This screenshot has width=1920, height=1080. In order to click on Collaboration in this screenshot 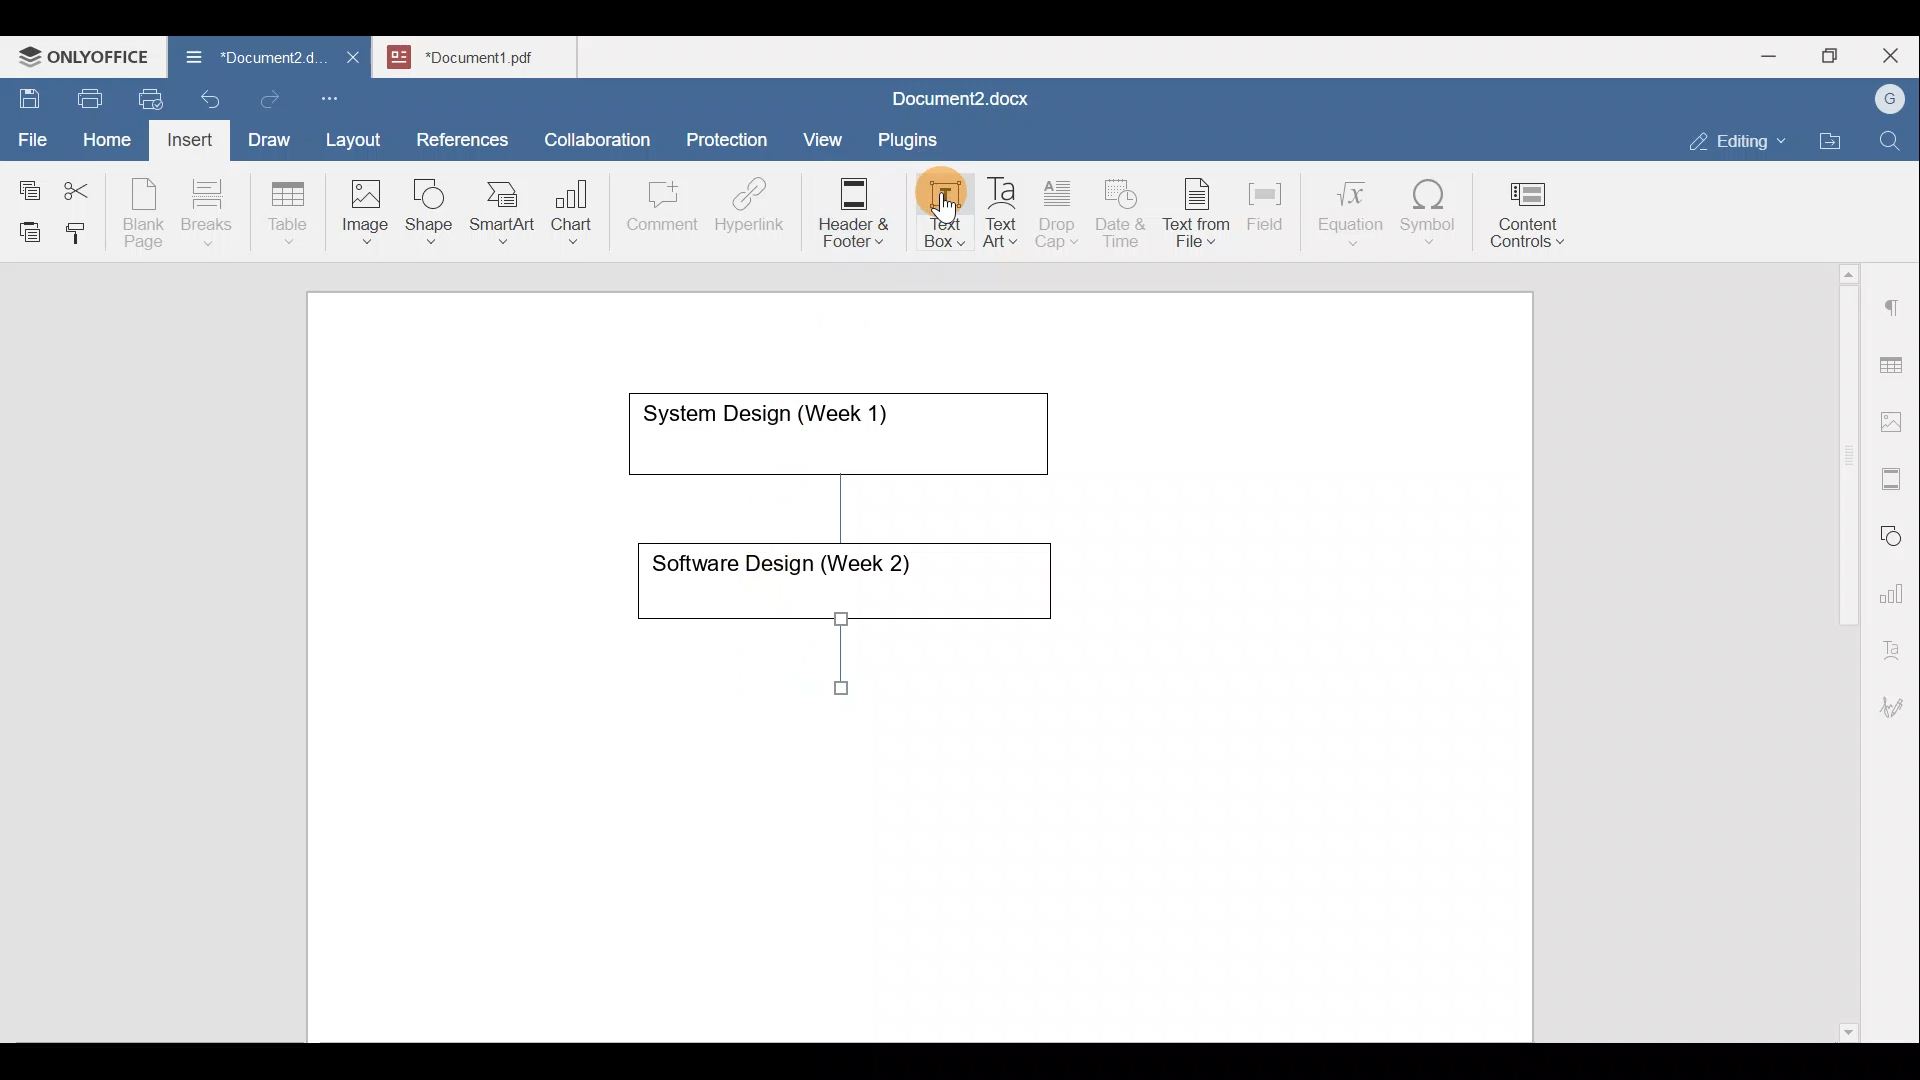, I will do `click(594, 129)`.